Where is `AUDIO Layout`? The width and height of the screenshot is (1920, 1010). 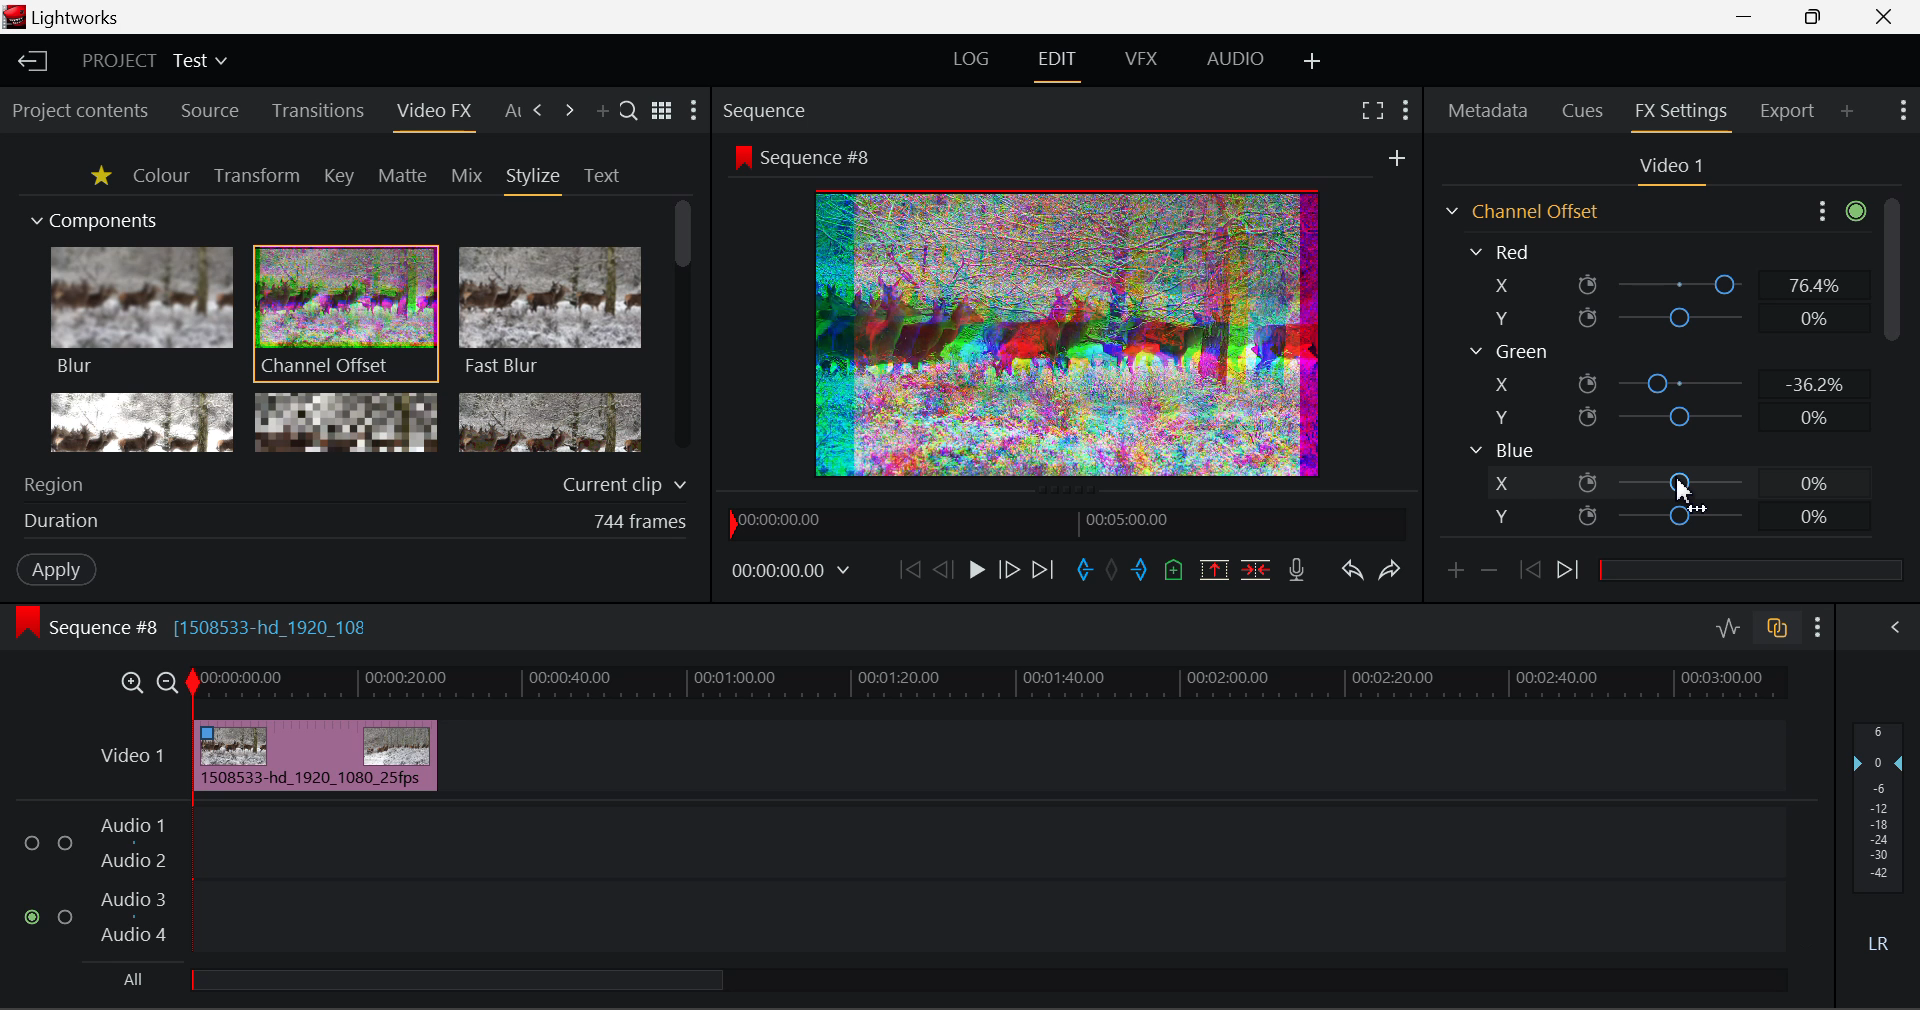 AUDIO Layout is located at coordinates (1238, 63).